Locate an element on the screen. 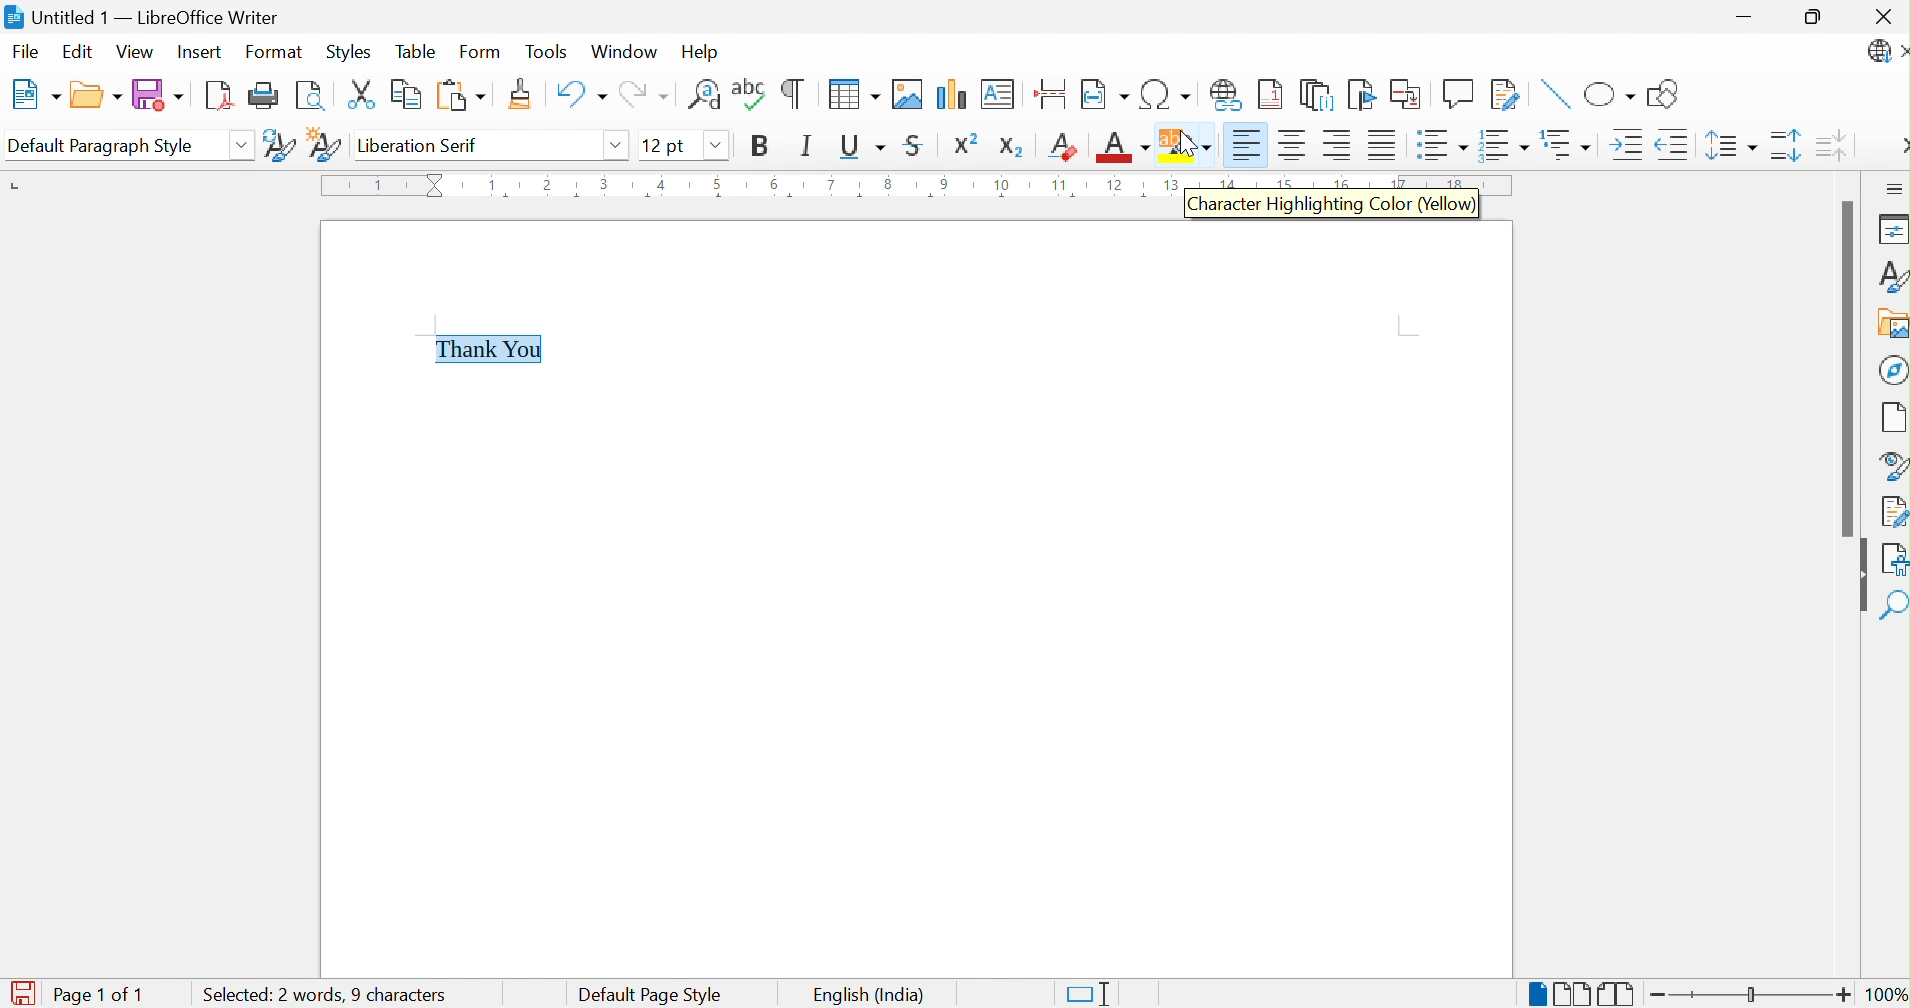 This screenshot has width=1910, height=1008. Page is located at coordinates (1892, 417).